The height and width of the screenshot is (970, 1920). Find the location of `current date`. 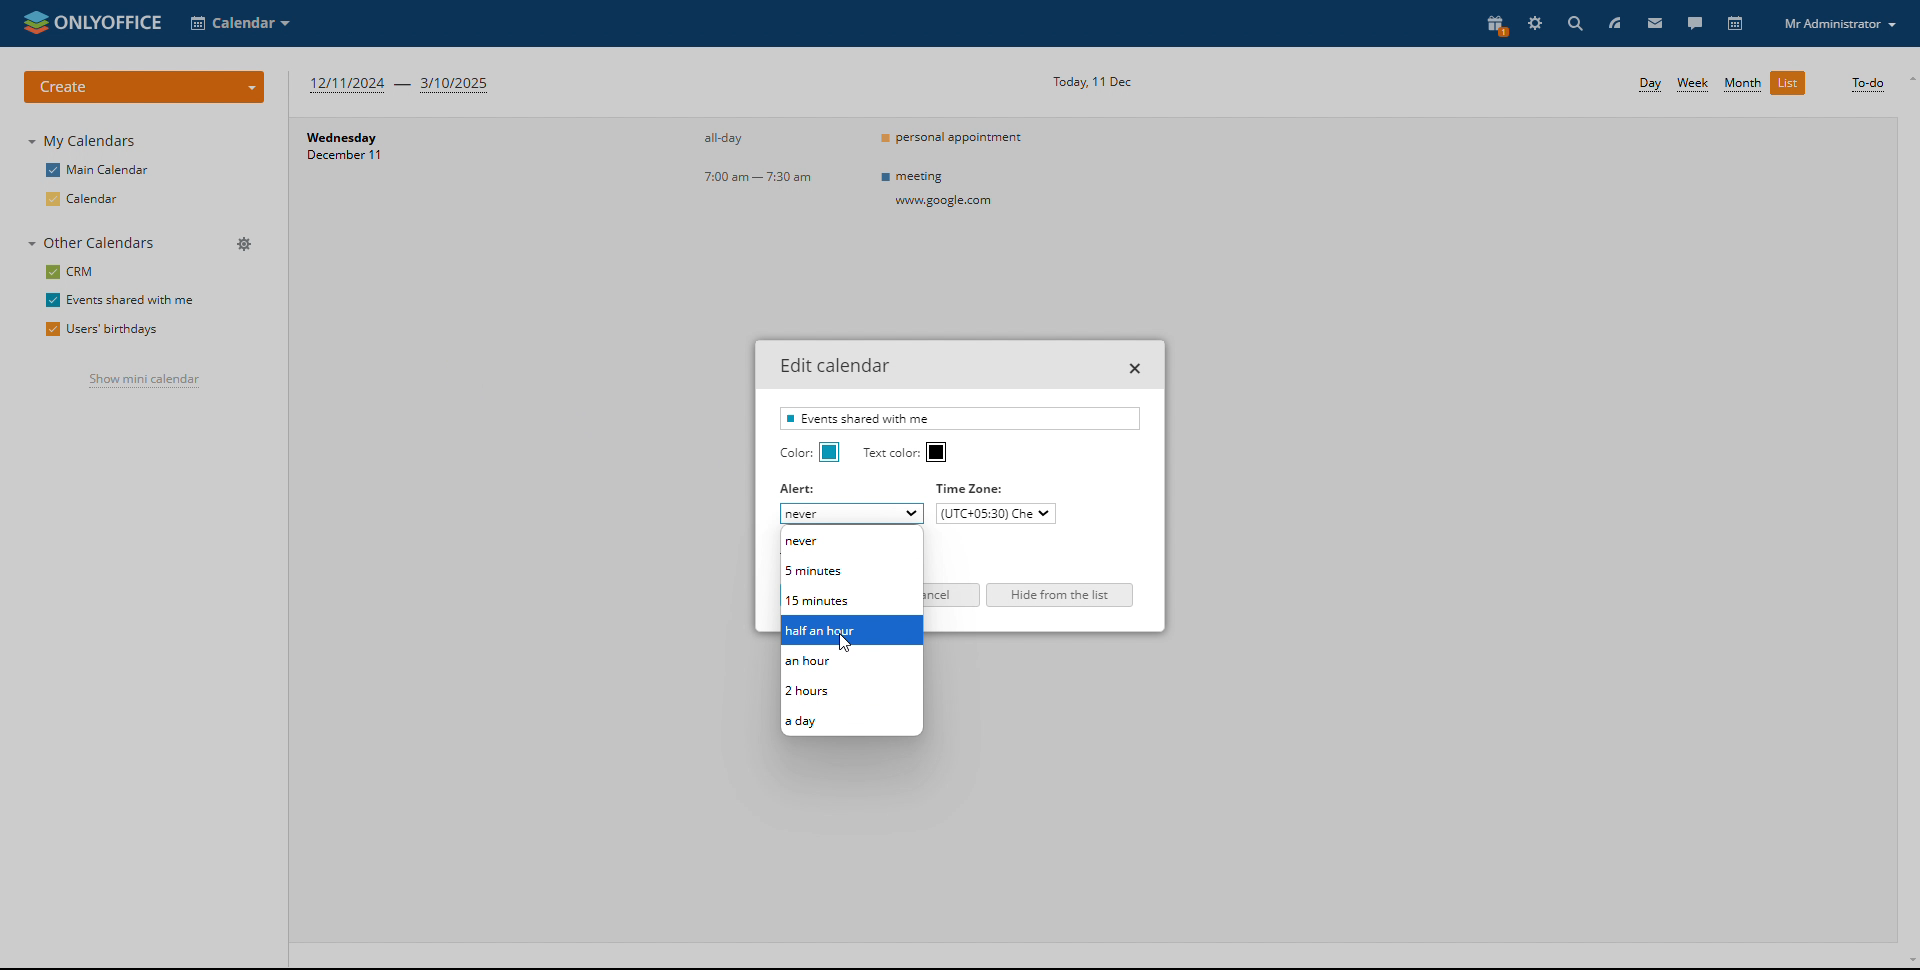

current date is located at coordinates (1092, 81).